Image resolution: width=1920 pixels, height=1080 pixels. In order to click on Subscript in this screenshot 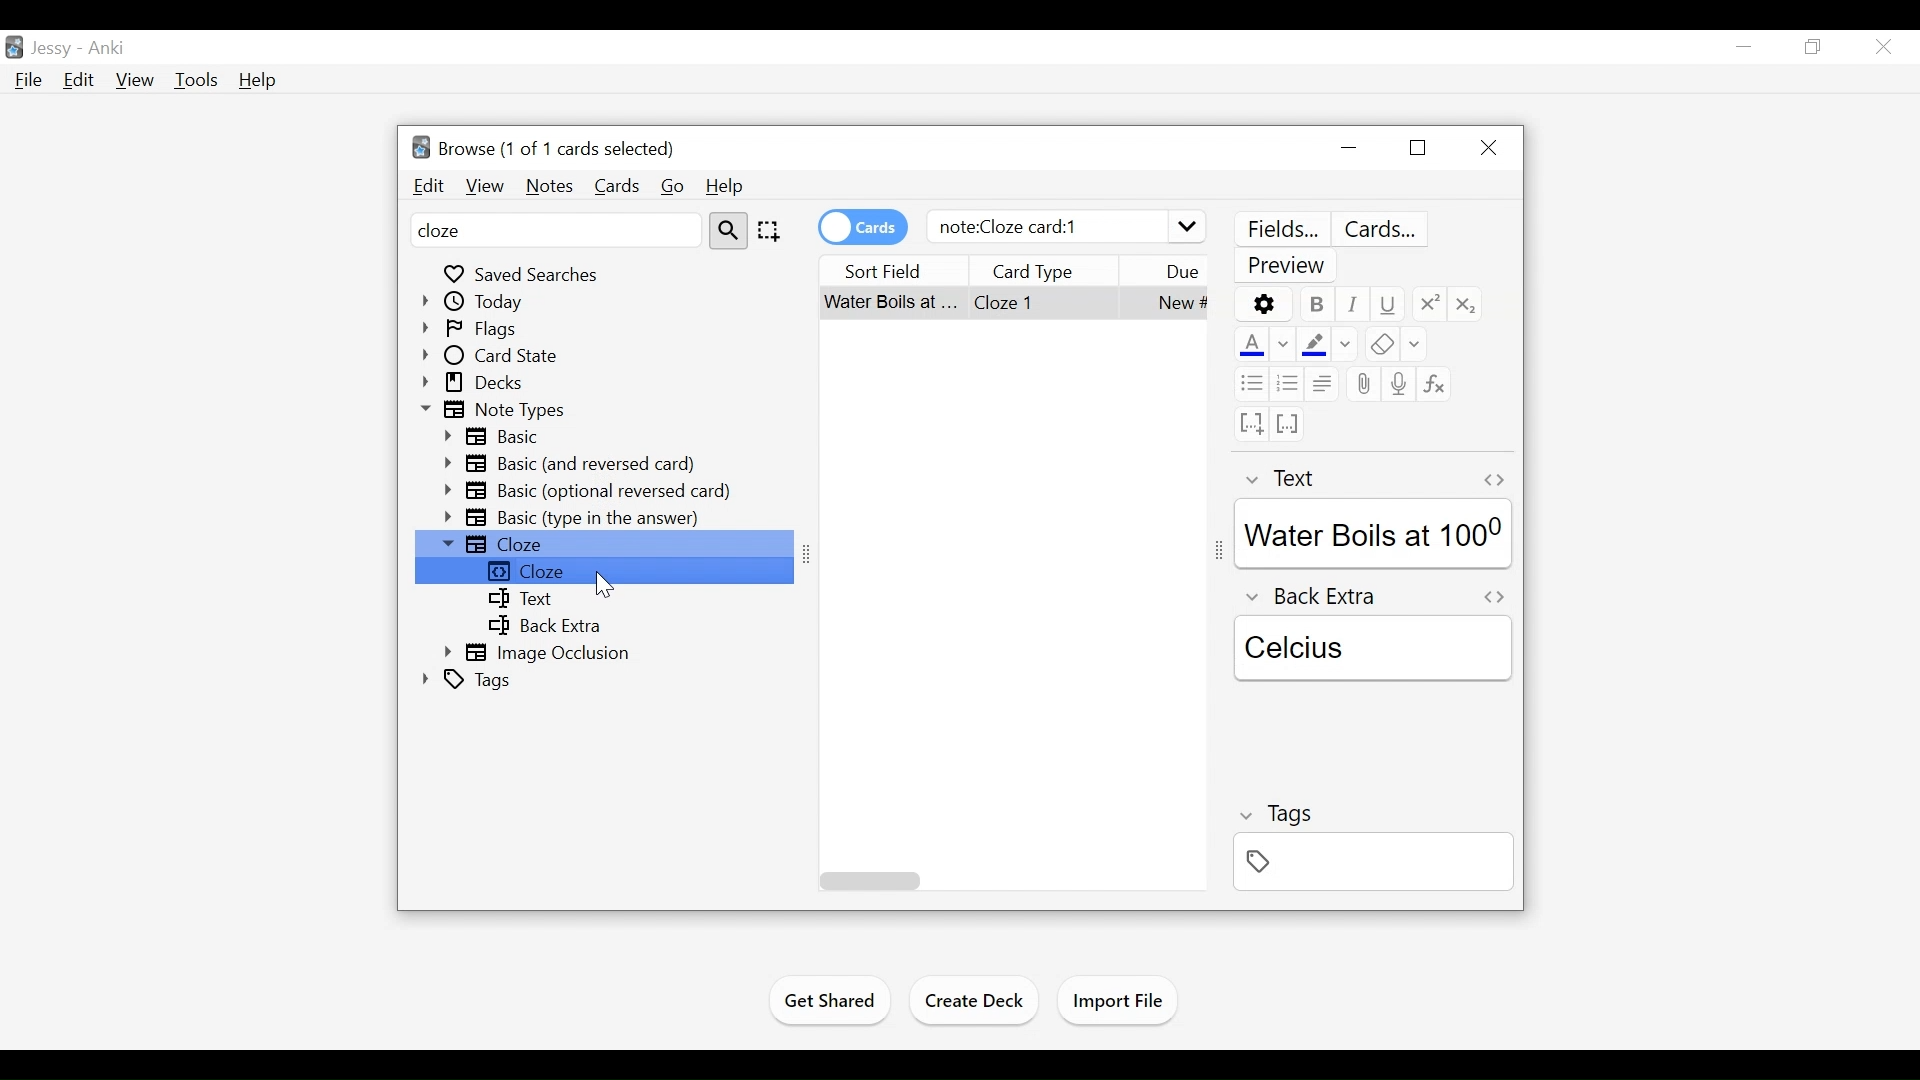, I will do `click(1465, 304)`.